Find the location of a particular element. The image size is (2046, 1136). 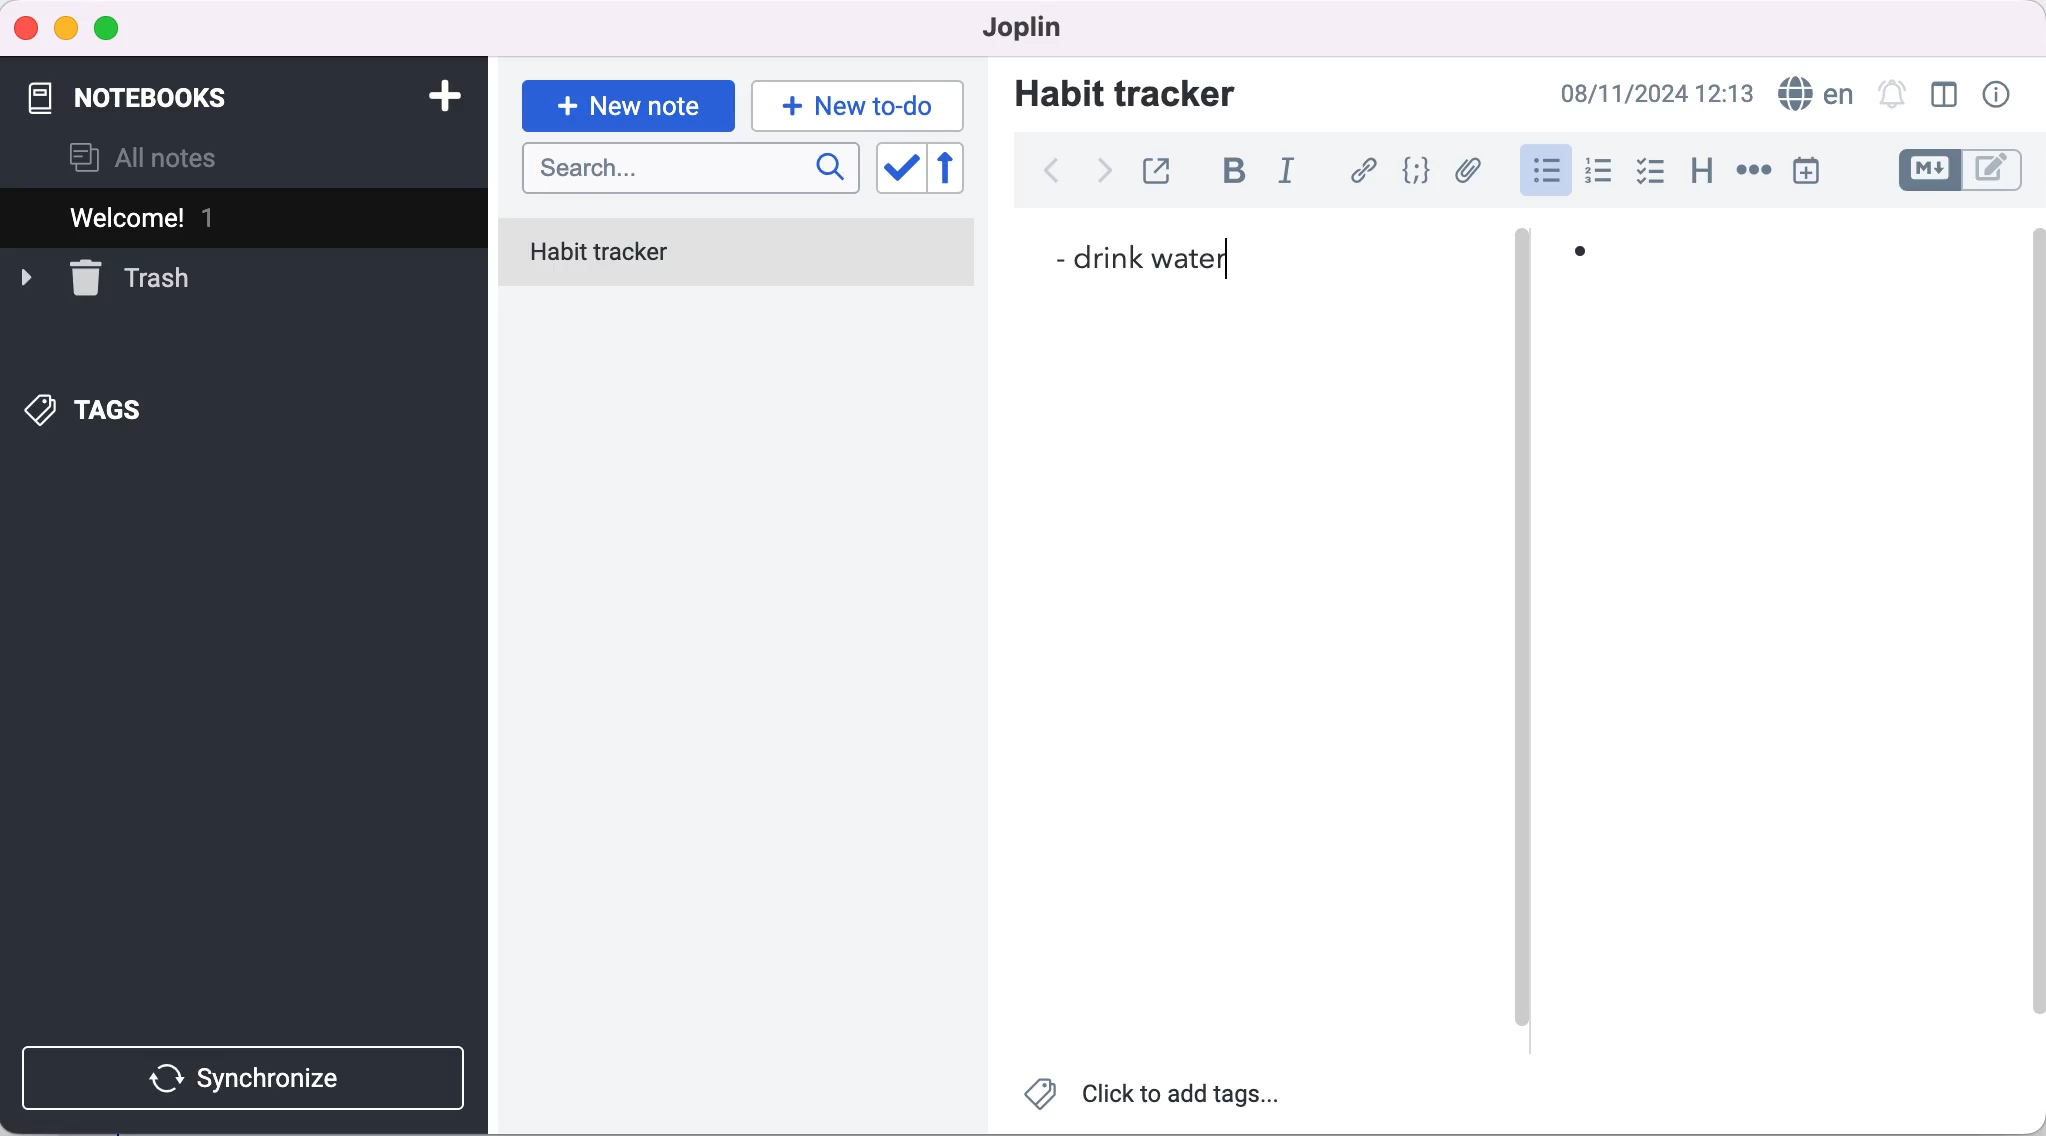

welcome 1 is located at coordinates (248, 217).